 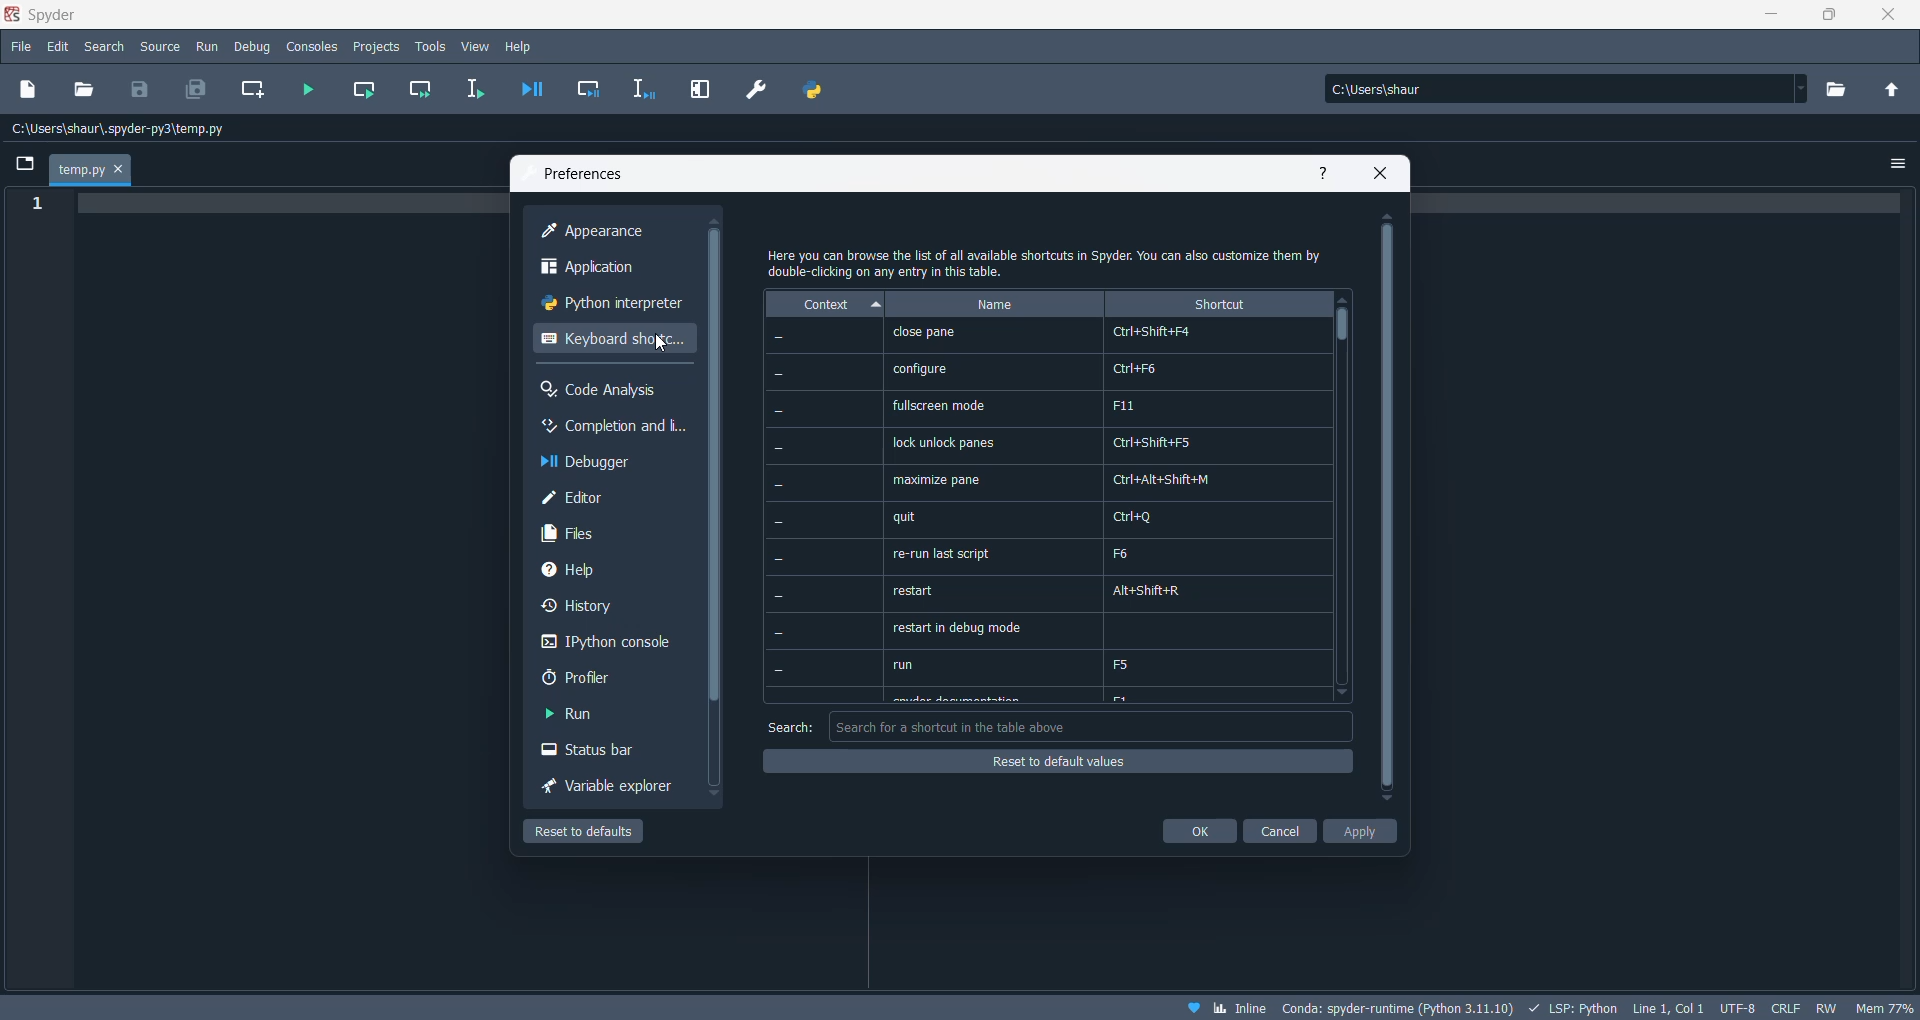 What do you see at coordinates (603, 646) in the screenshot?
I see `ipython console` at bounding box center [603, 646].